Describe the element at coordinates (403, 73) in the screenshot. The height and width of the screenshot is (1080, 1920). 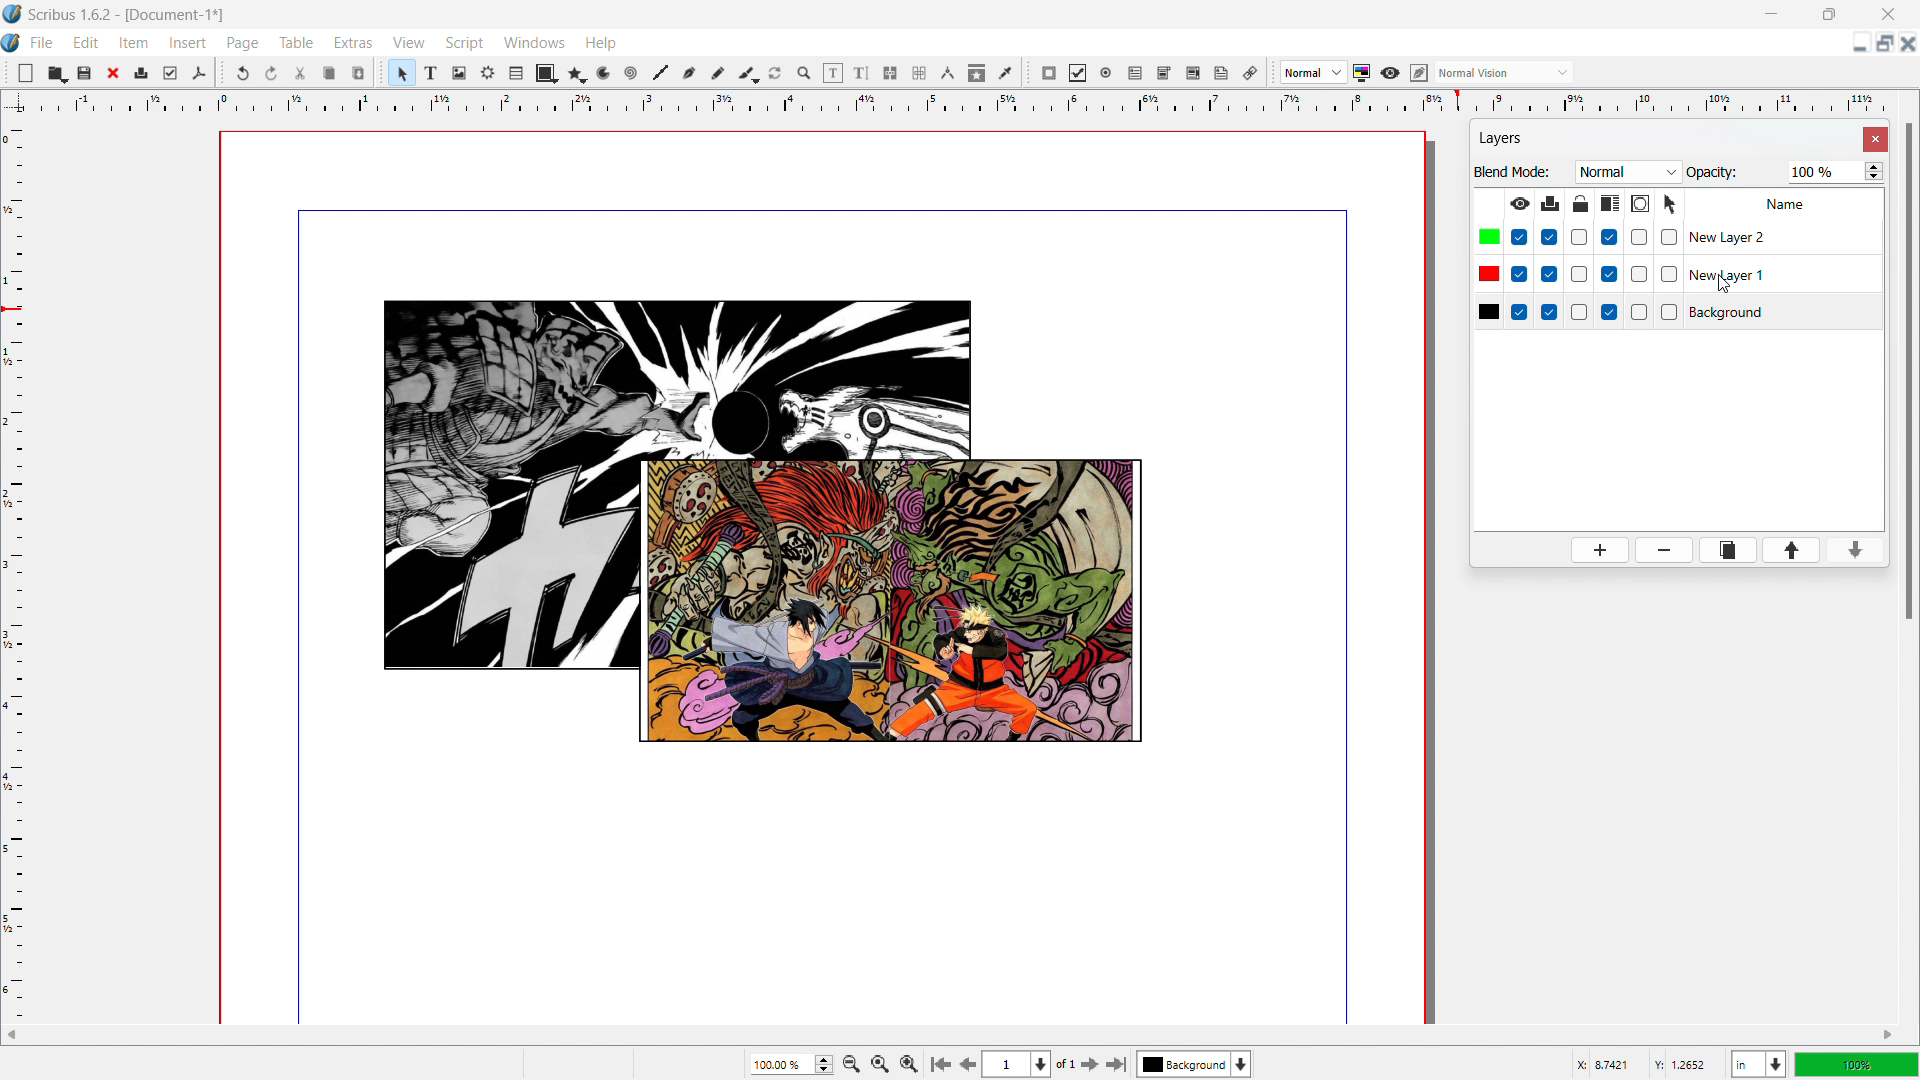
I see `select items` at that location.